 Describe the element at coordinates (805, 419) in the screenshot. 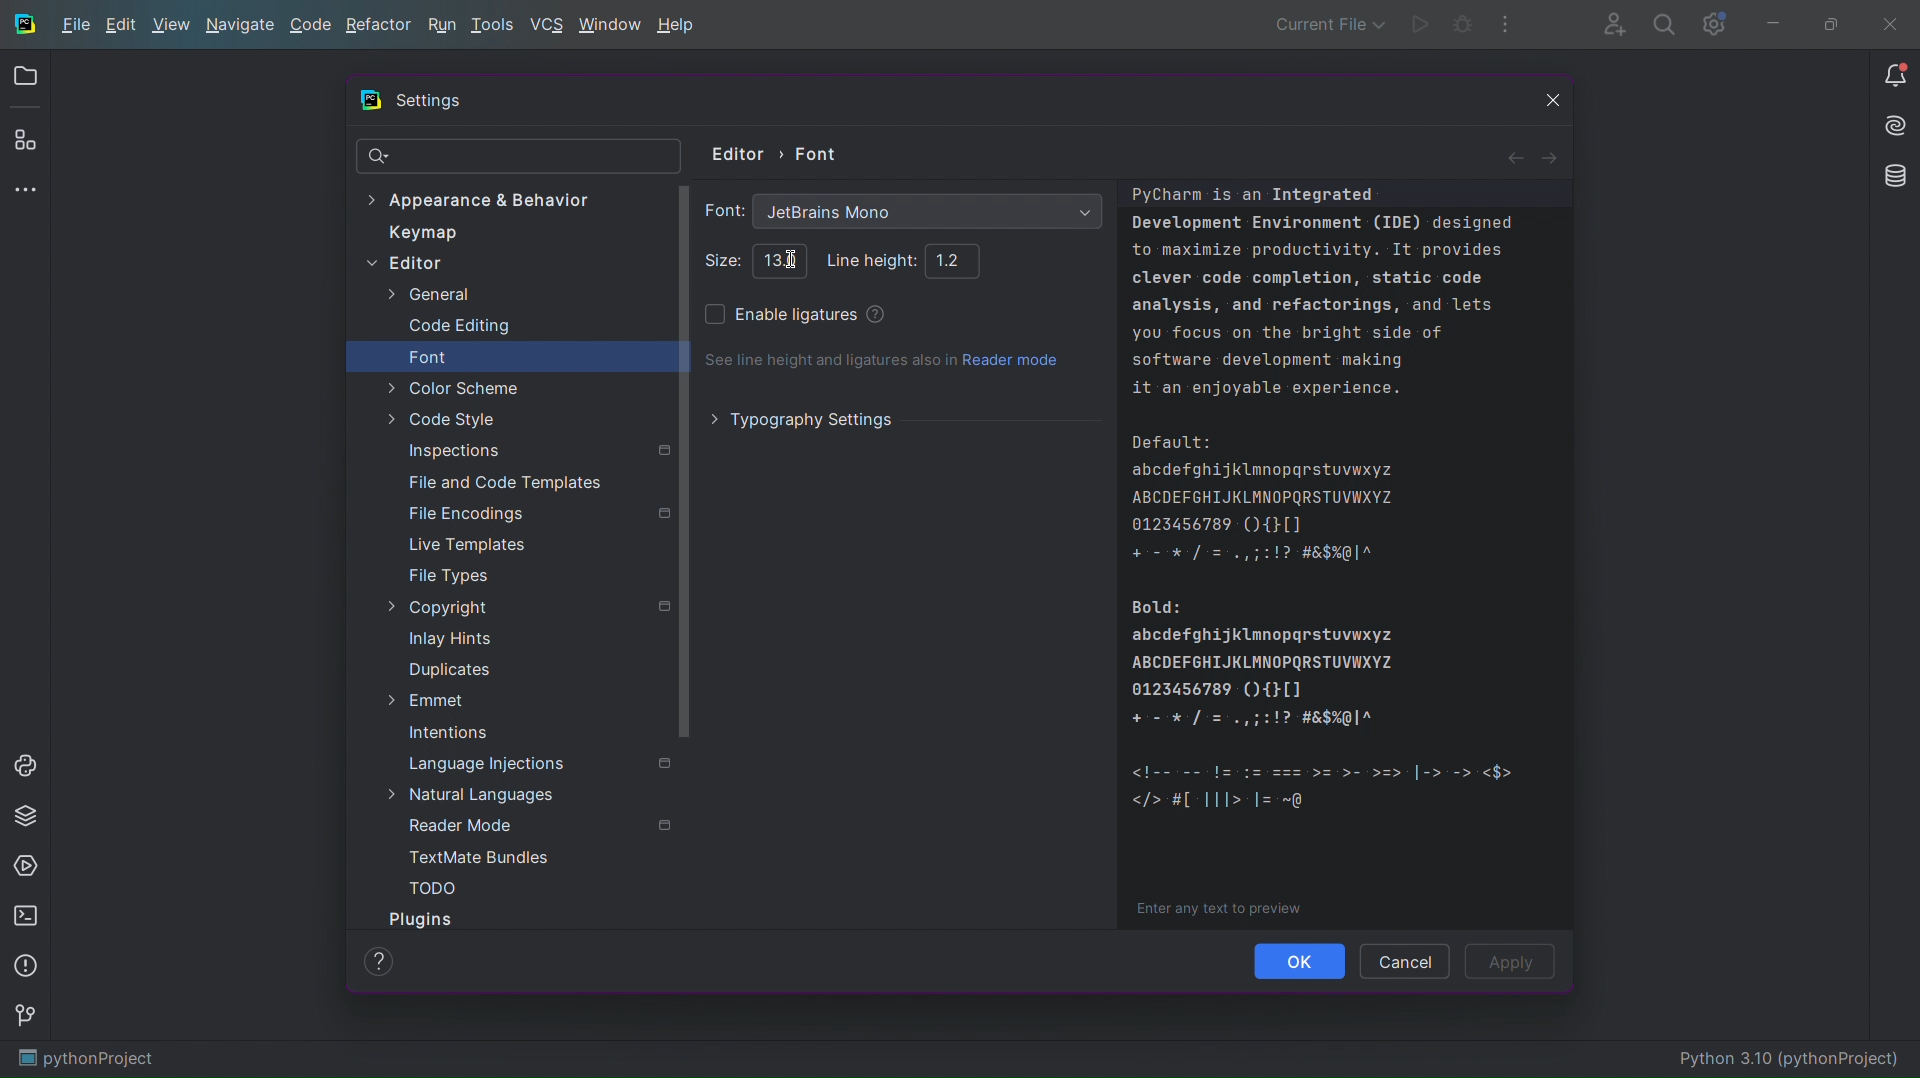

I see `Typography Settings` at that location.